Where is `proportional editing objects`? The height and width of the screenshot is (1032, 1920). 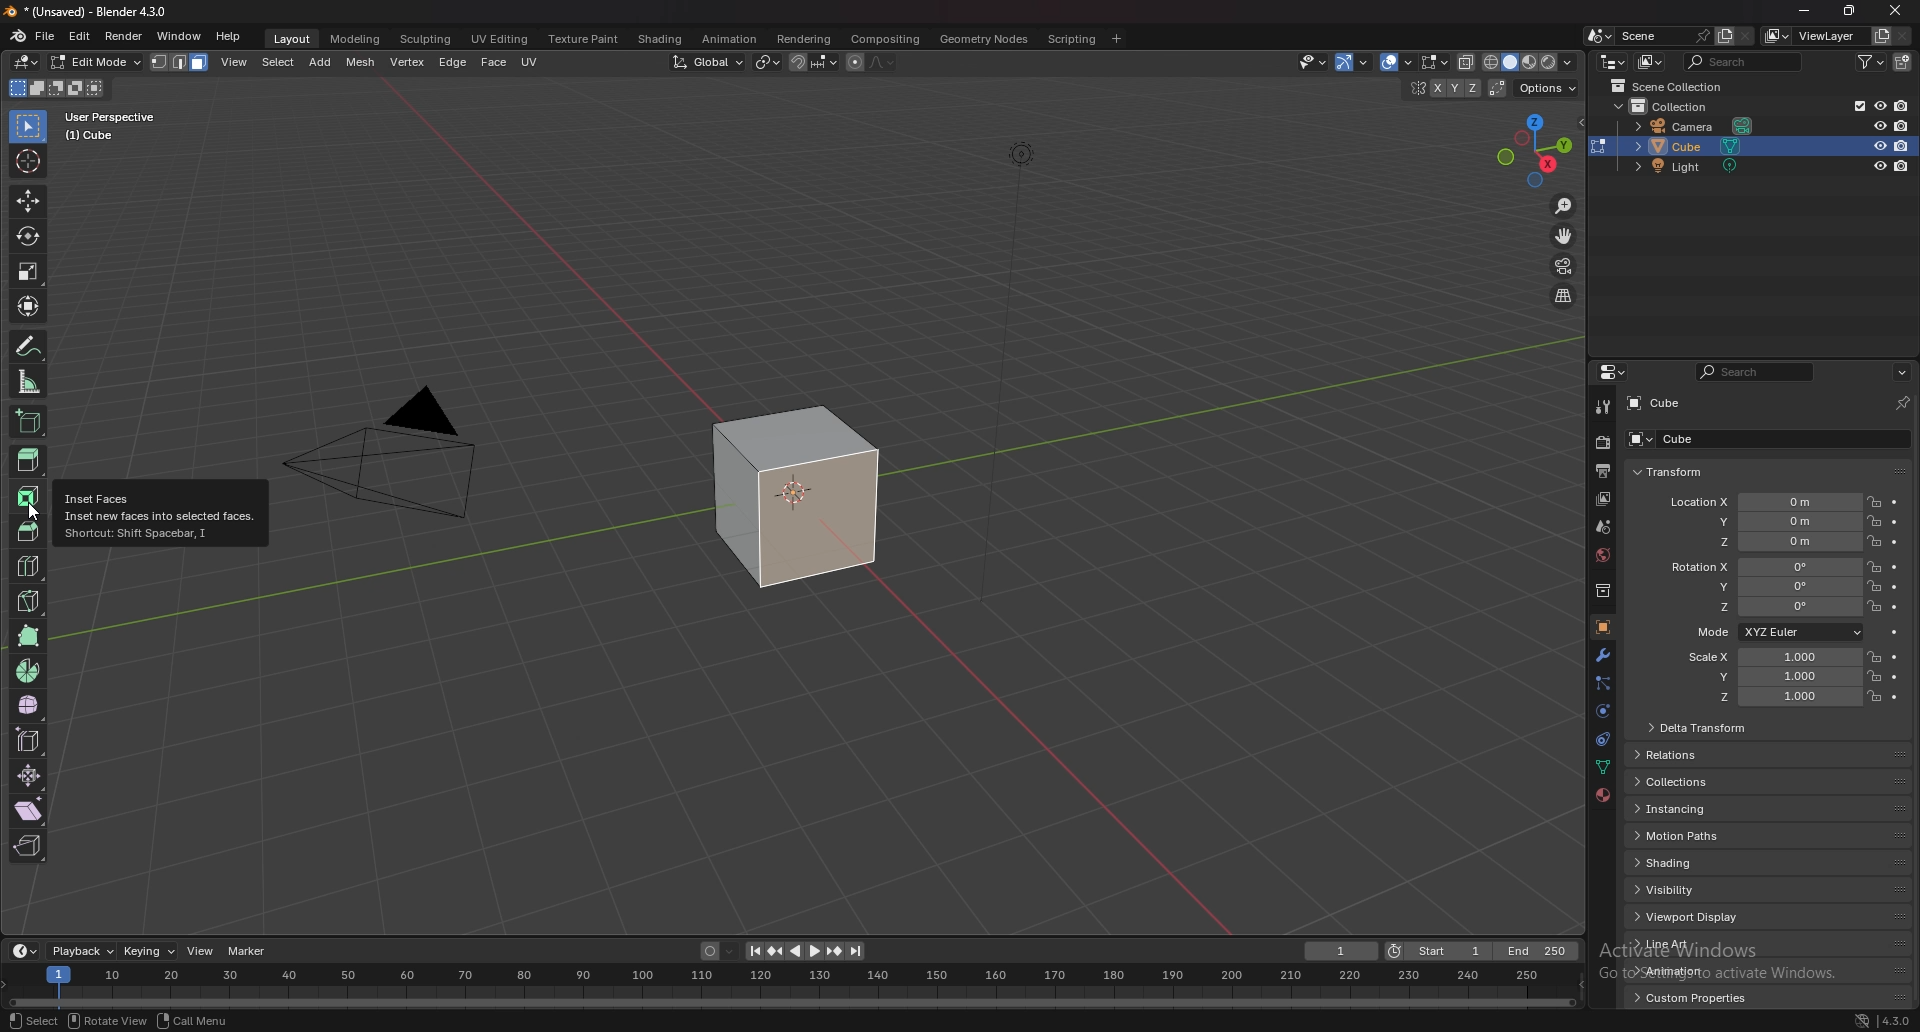 proportional editing objects is located at coordinates (854, 63).